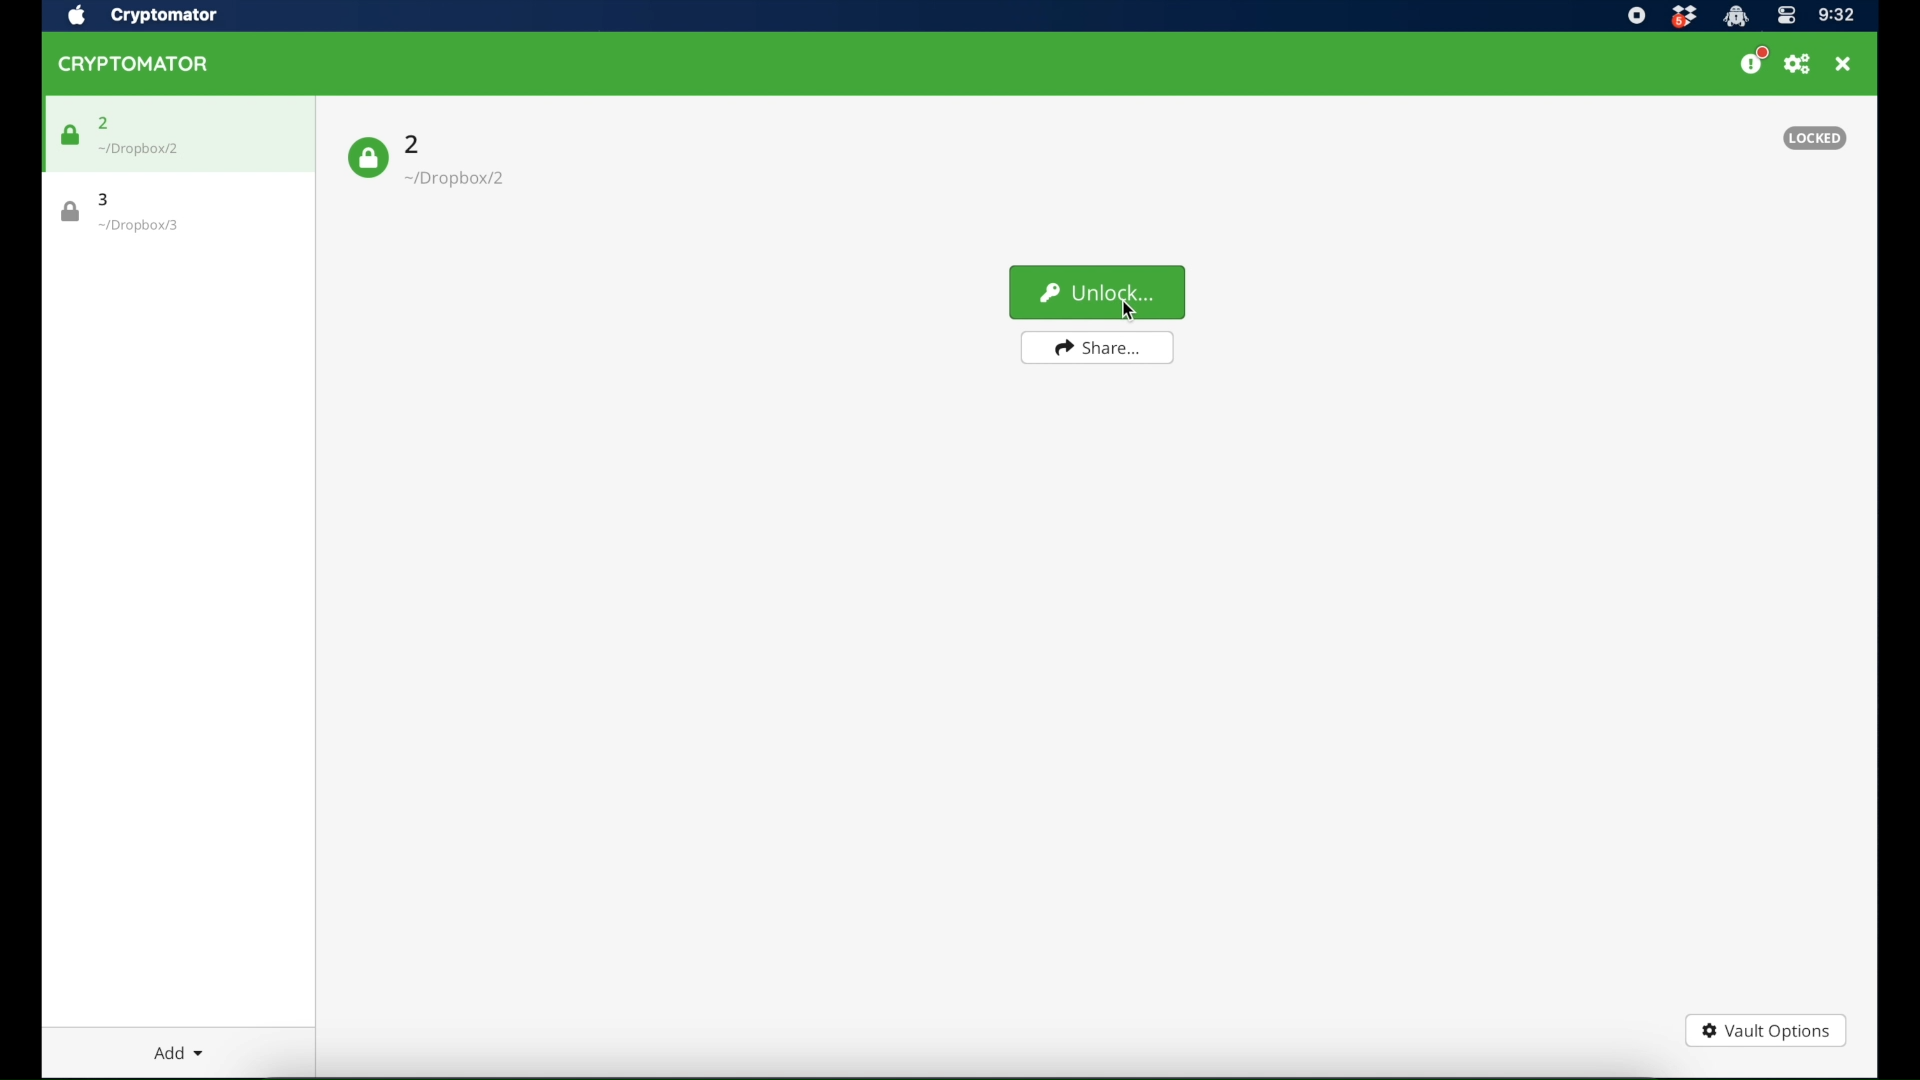 The height and width of the screenshot is (1080, 1920). I want to click on vault location, so click(140, 149).